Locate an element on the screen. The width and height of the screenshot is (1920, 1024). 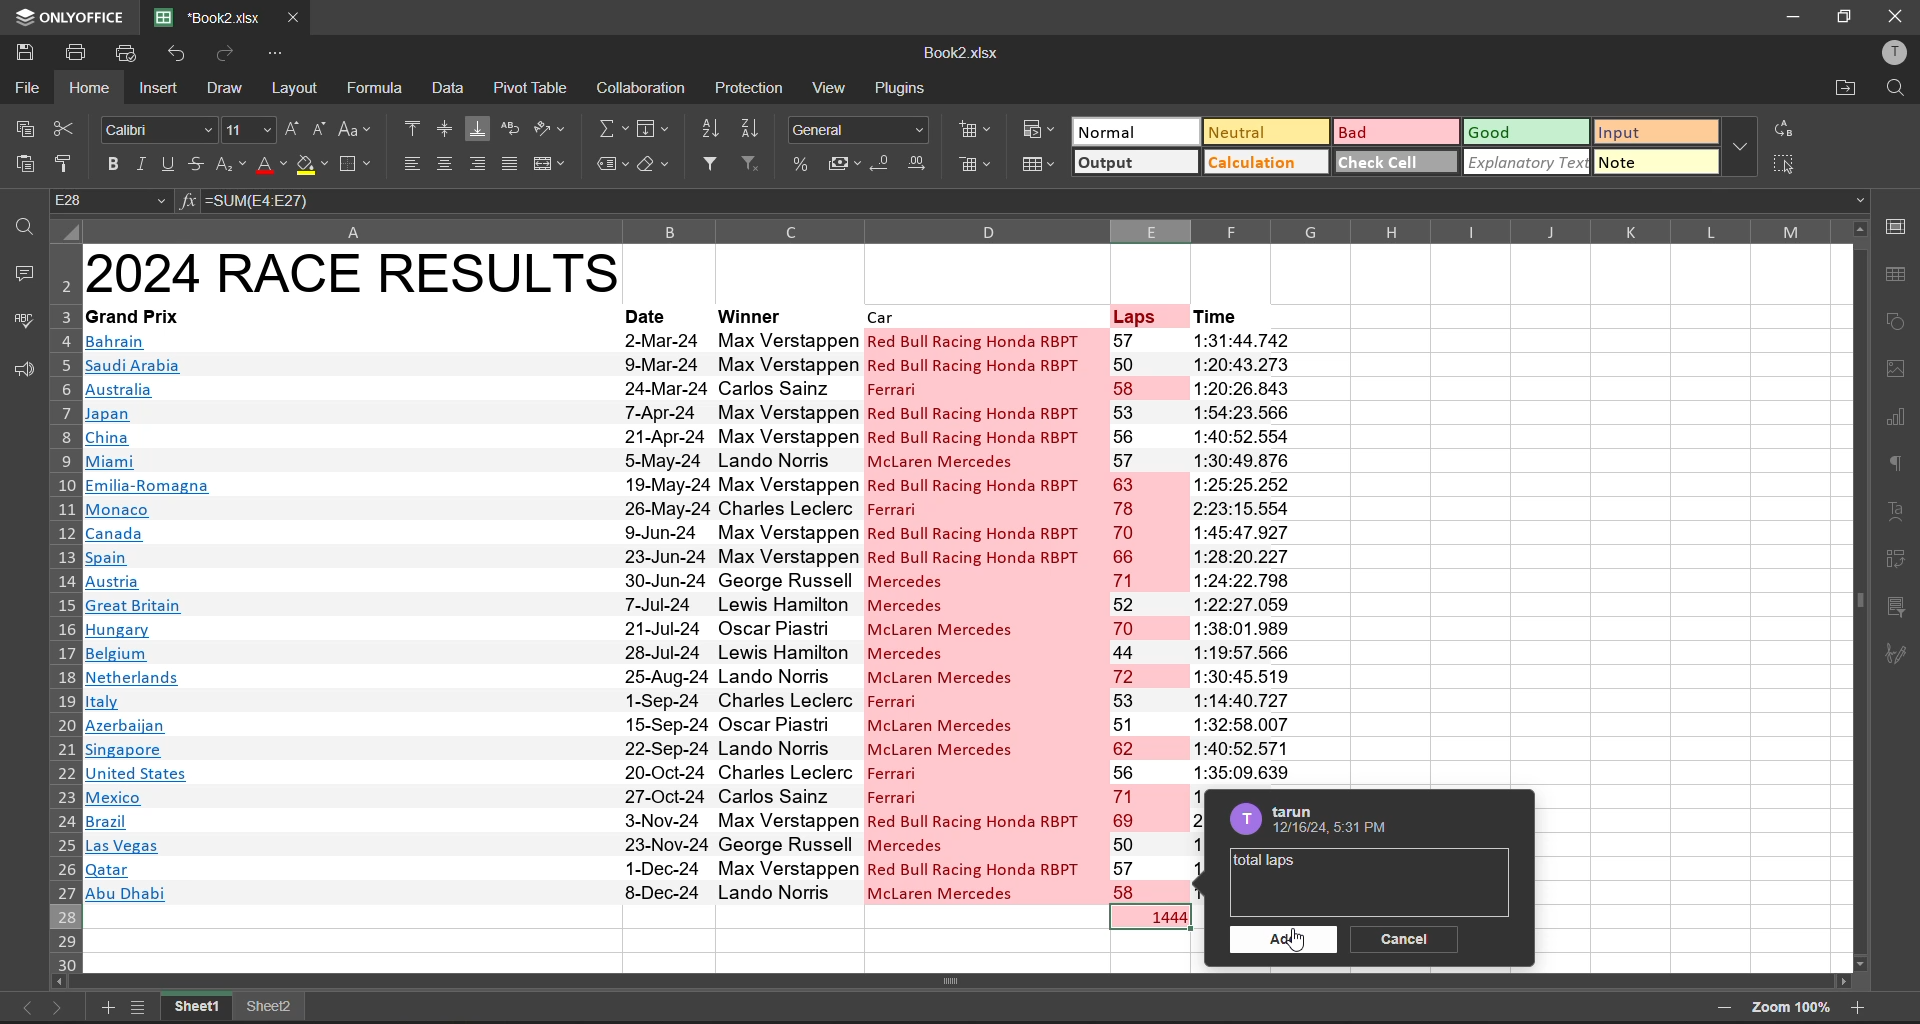
borders is located at coordinates (358, 165).